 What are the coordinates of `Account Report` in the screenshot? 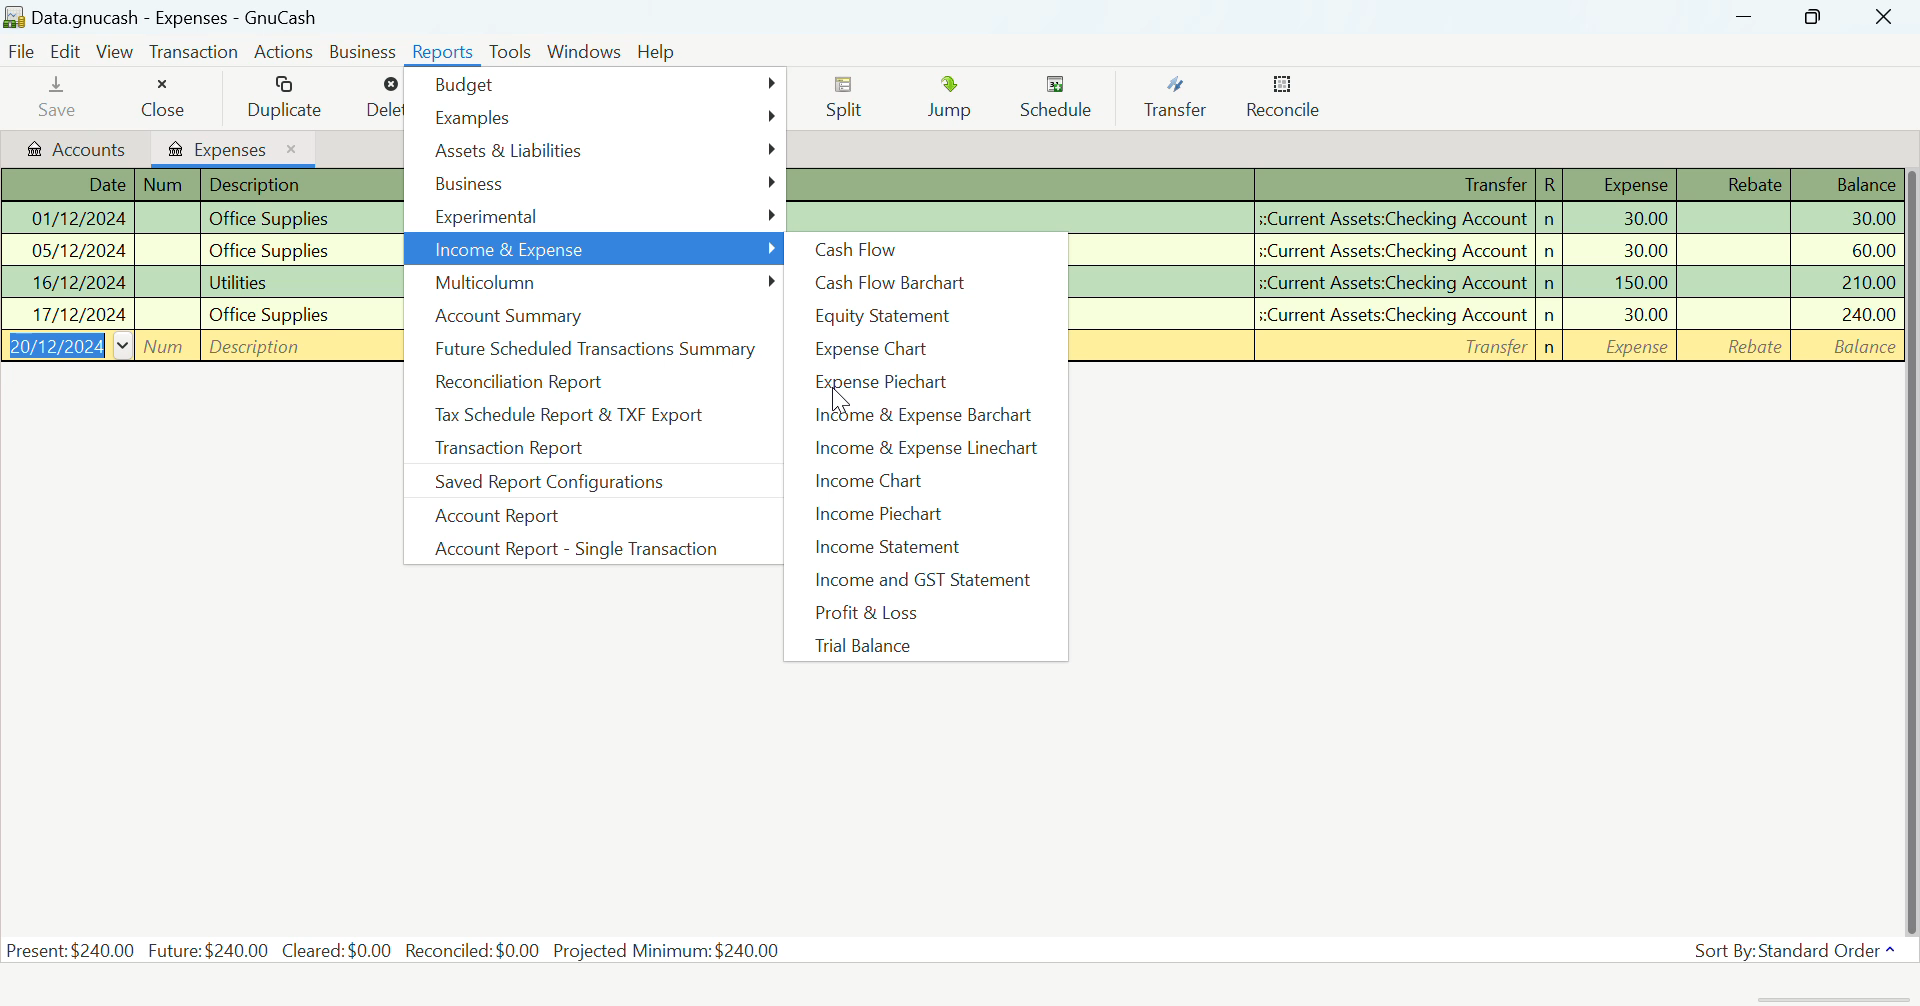 It's located at (571, 515).